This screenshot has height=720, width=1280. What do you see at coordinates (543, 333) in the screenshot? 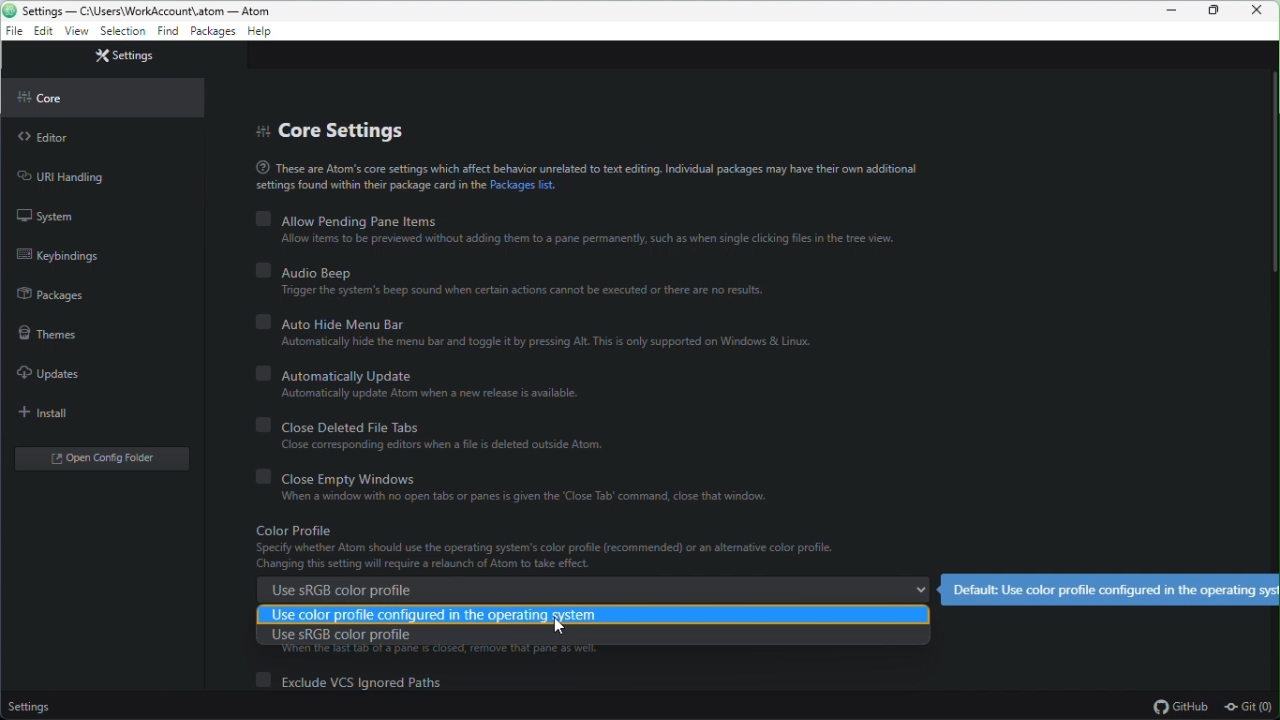
I see `Auto hide menu bar` at bounding box center [543, 333].